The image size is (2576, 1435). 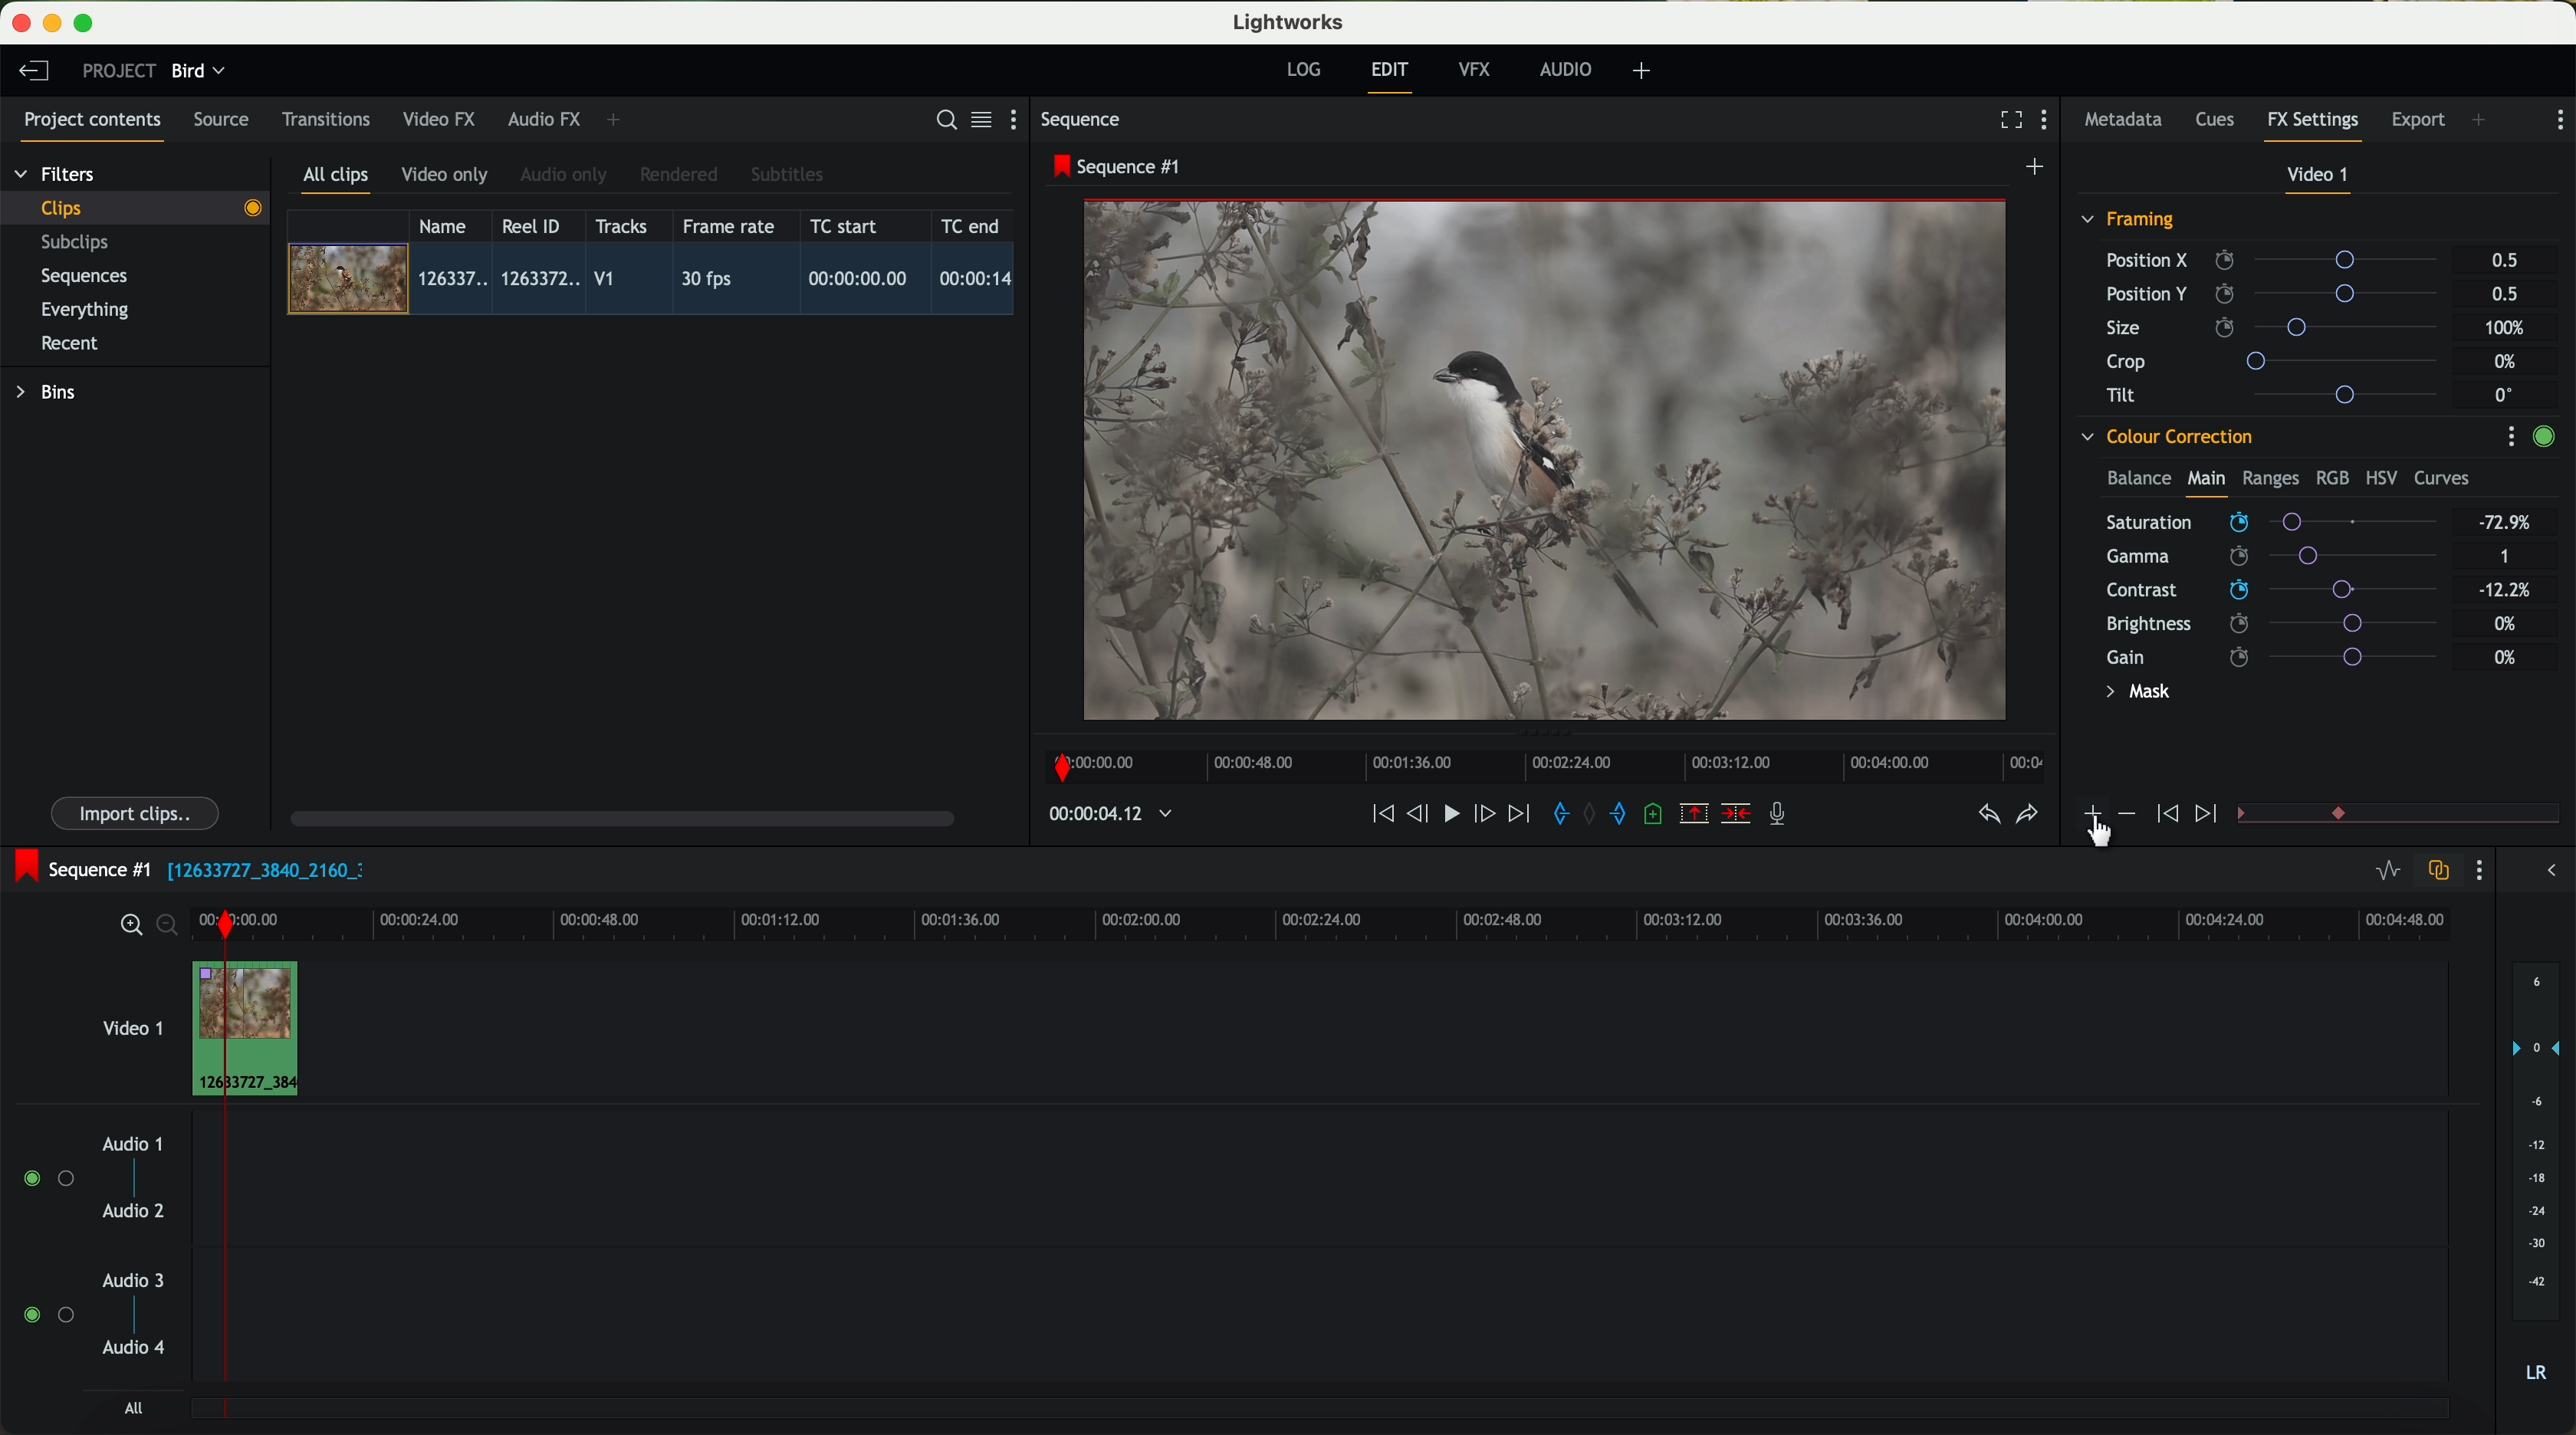 What do you see at coordinates (618, 227) in the screenshot?
I see `tracks` at bounding box center [618, 227].